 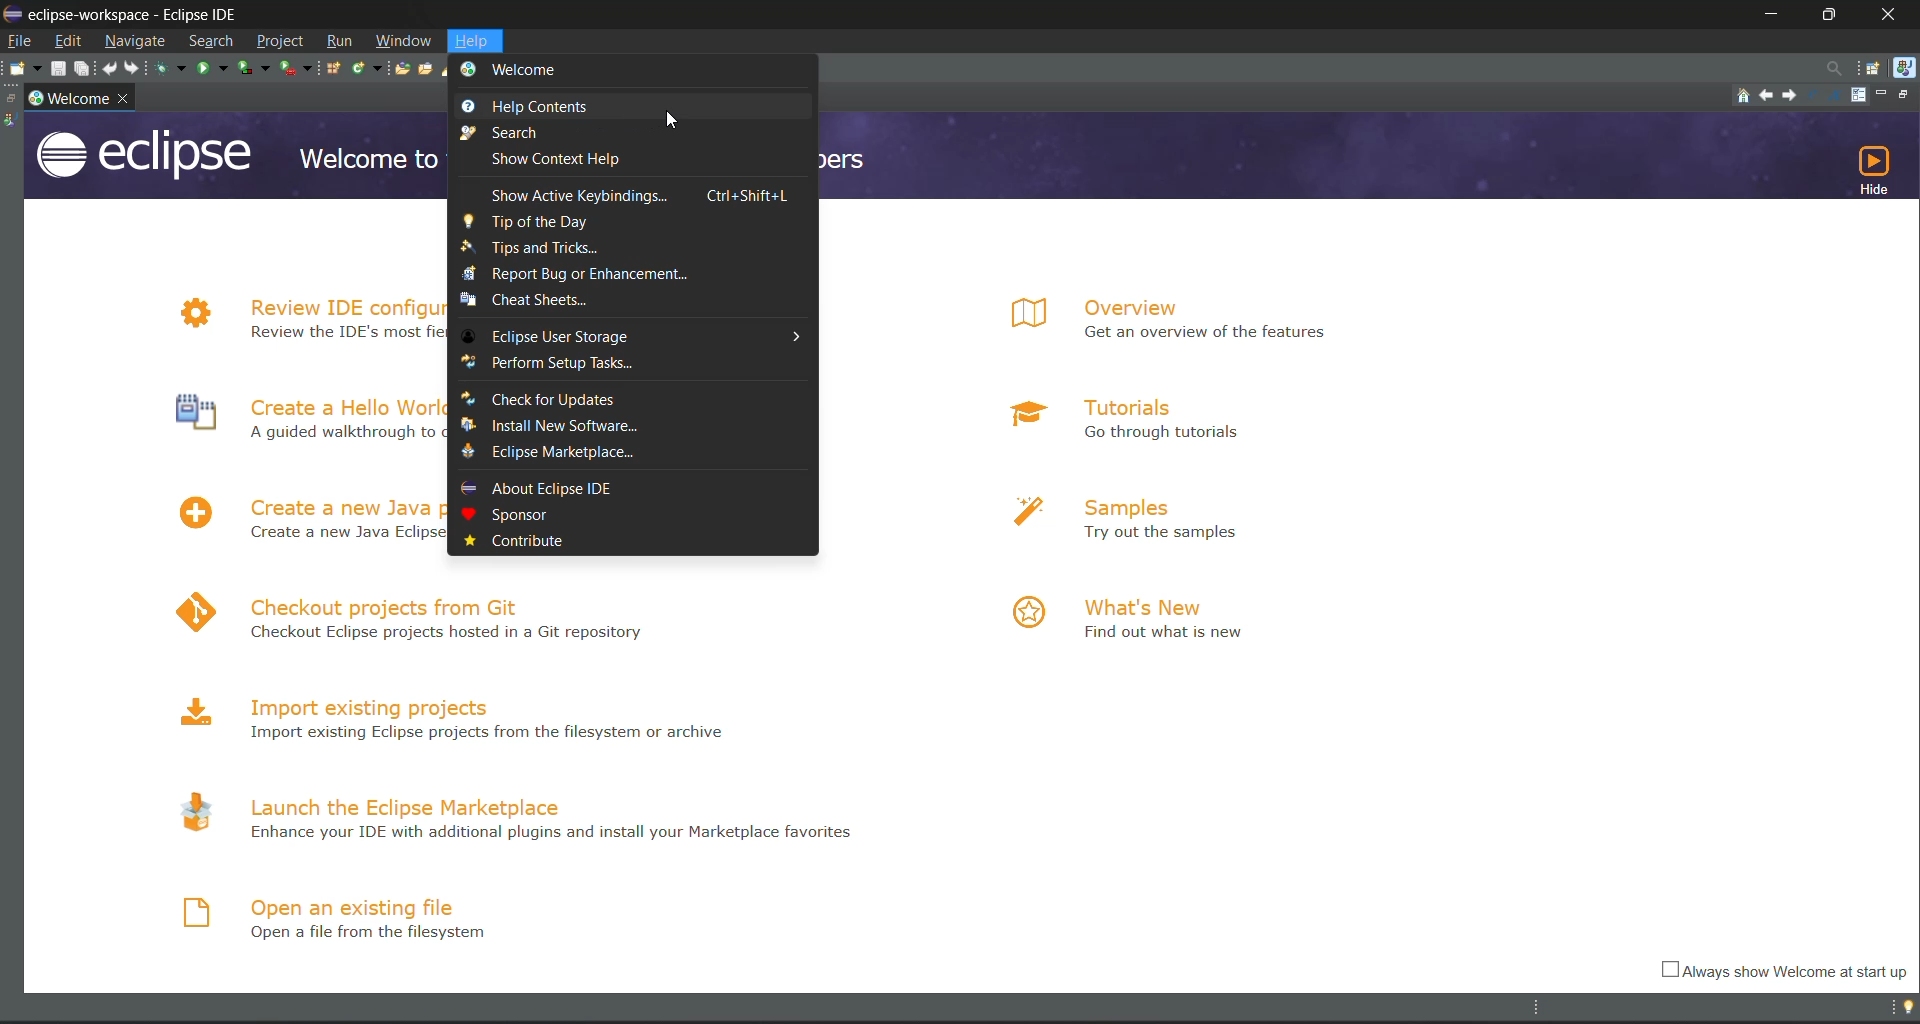 I want to click on checkout projects from Git, so click(x=423, y=599).